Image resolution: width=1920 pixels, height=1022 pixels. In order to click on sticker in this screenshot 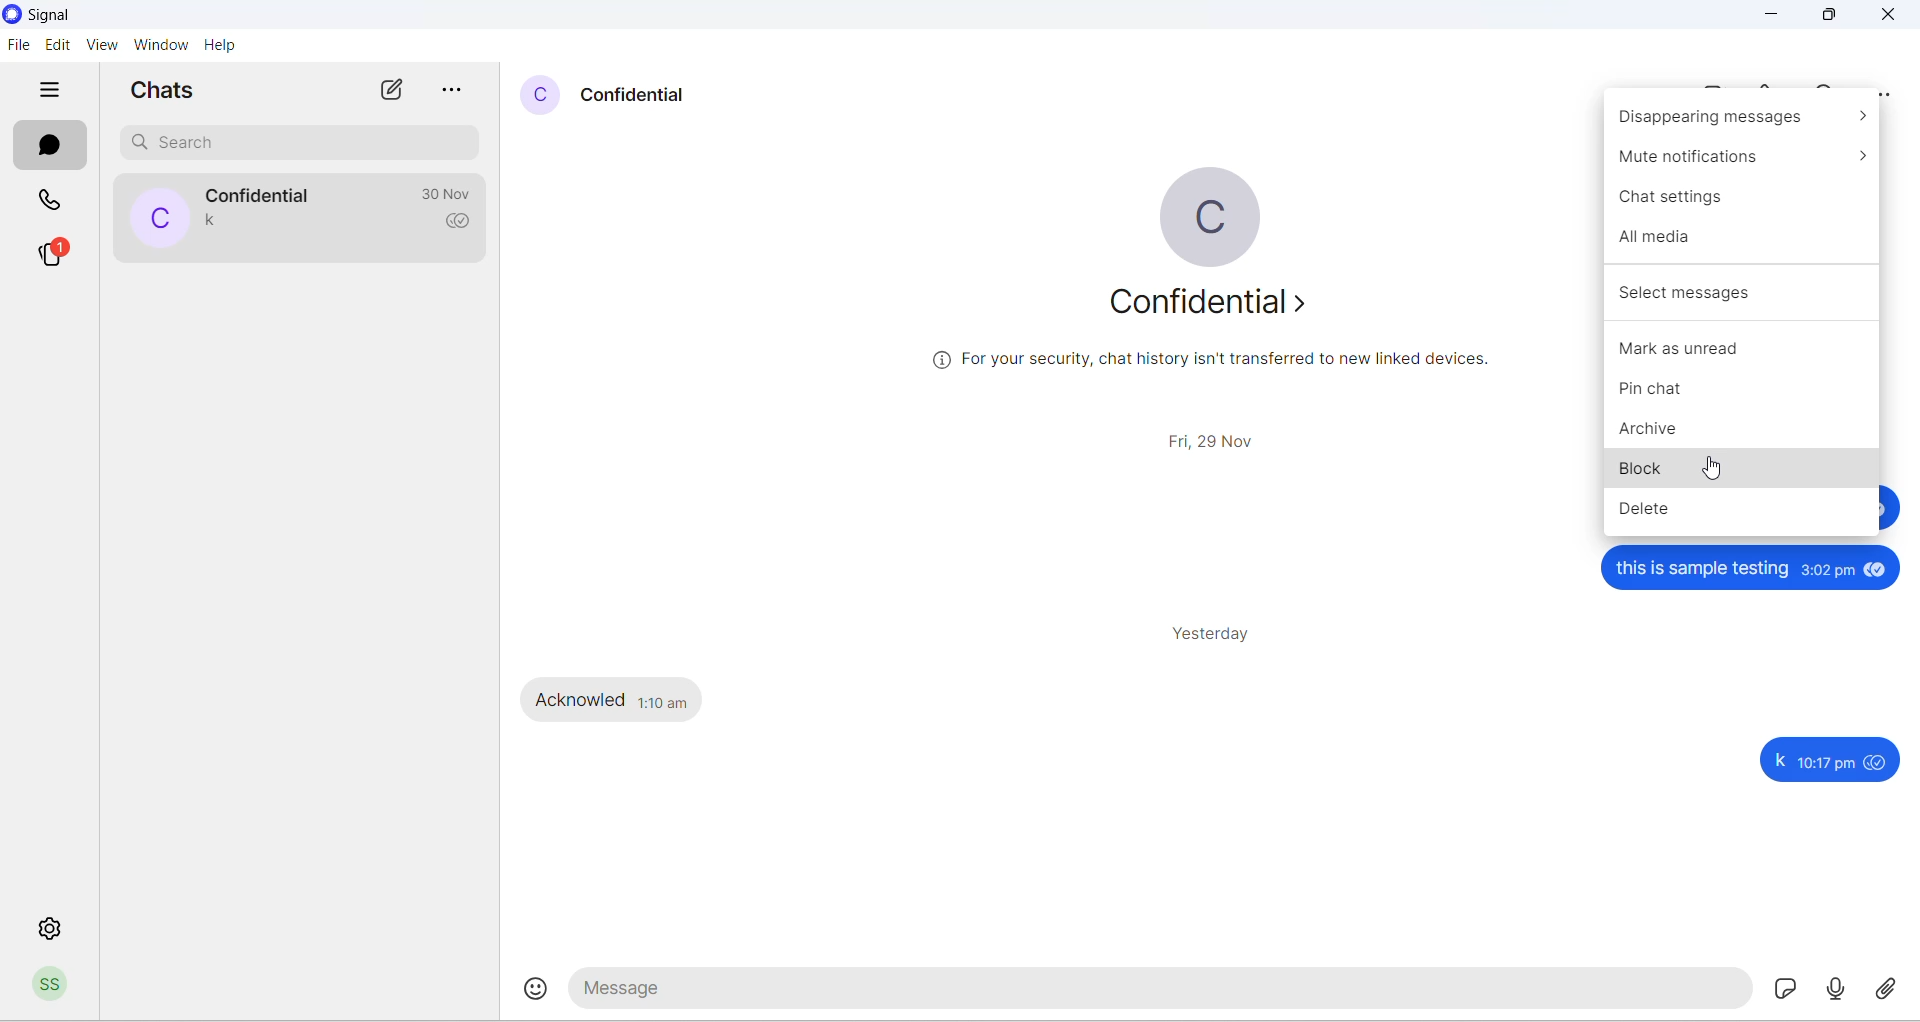, I will do `click(1784, 989)`.